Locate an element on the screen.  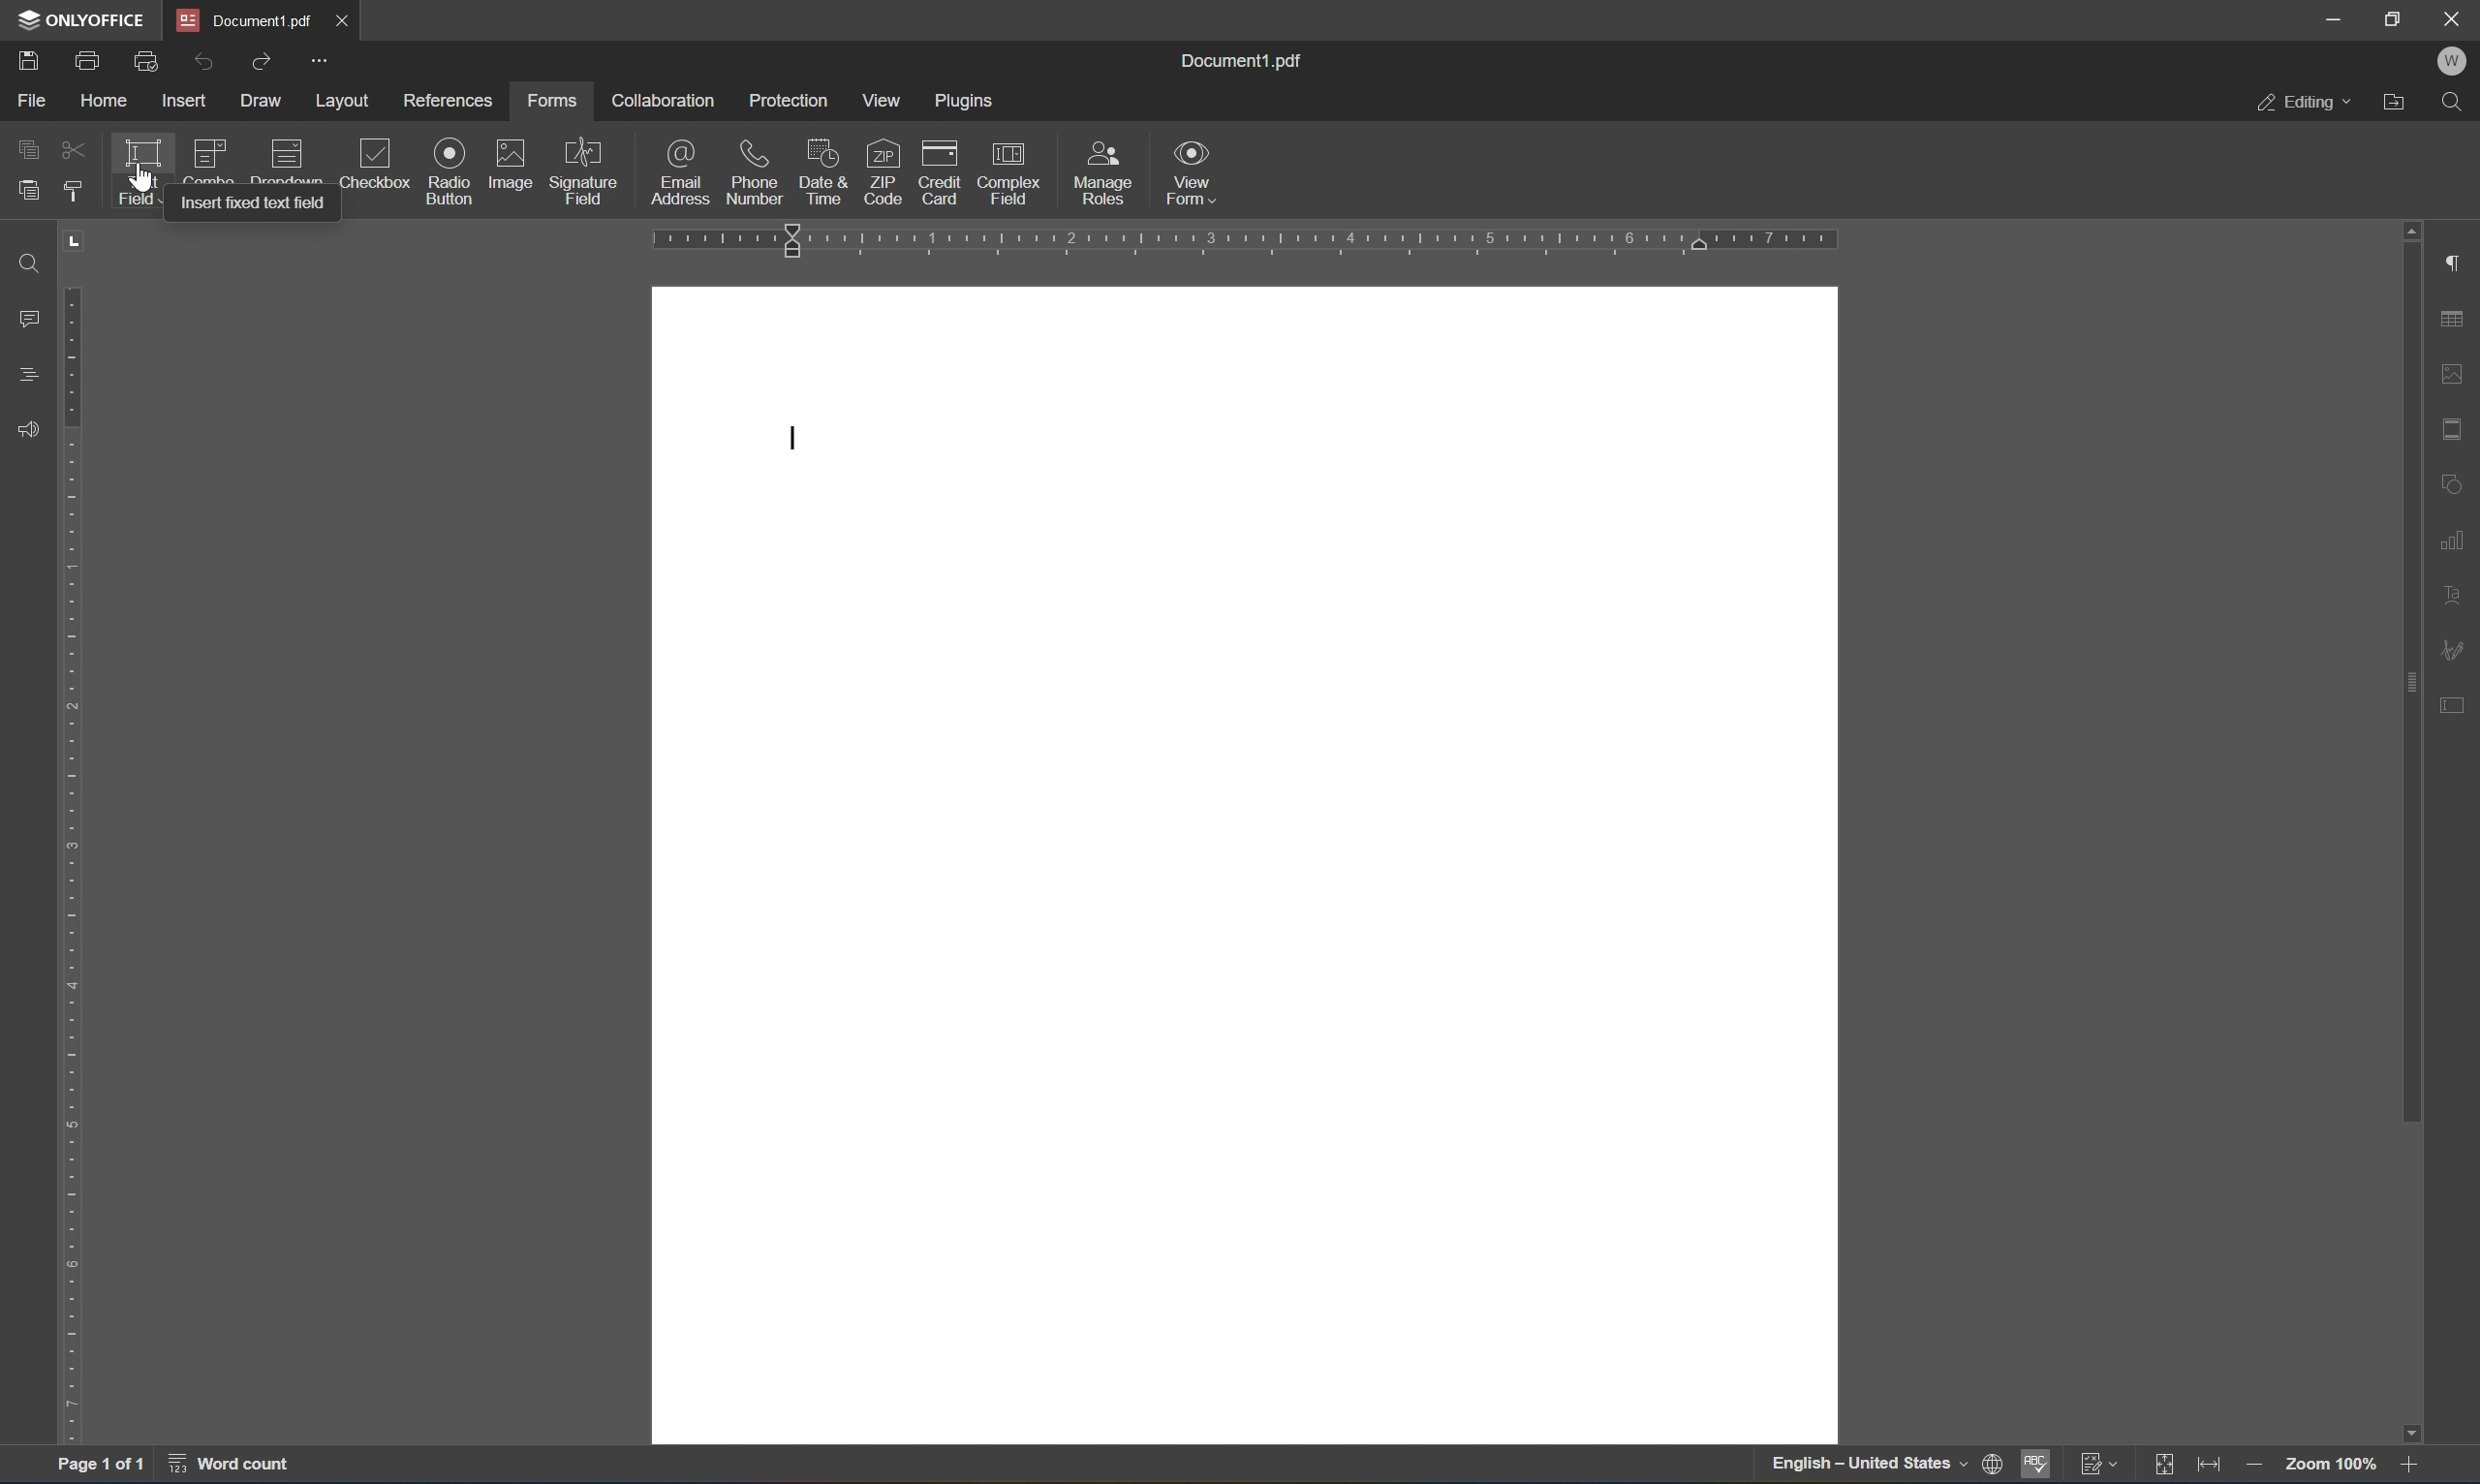
phone number is located at coordinates (755, 171).